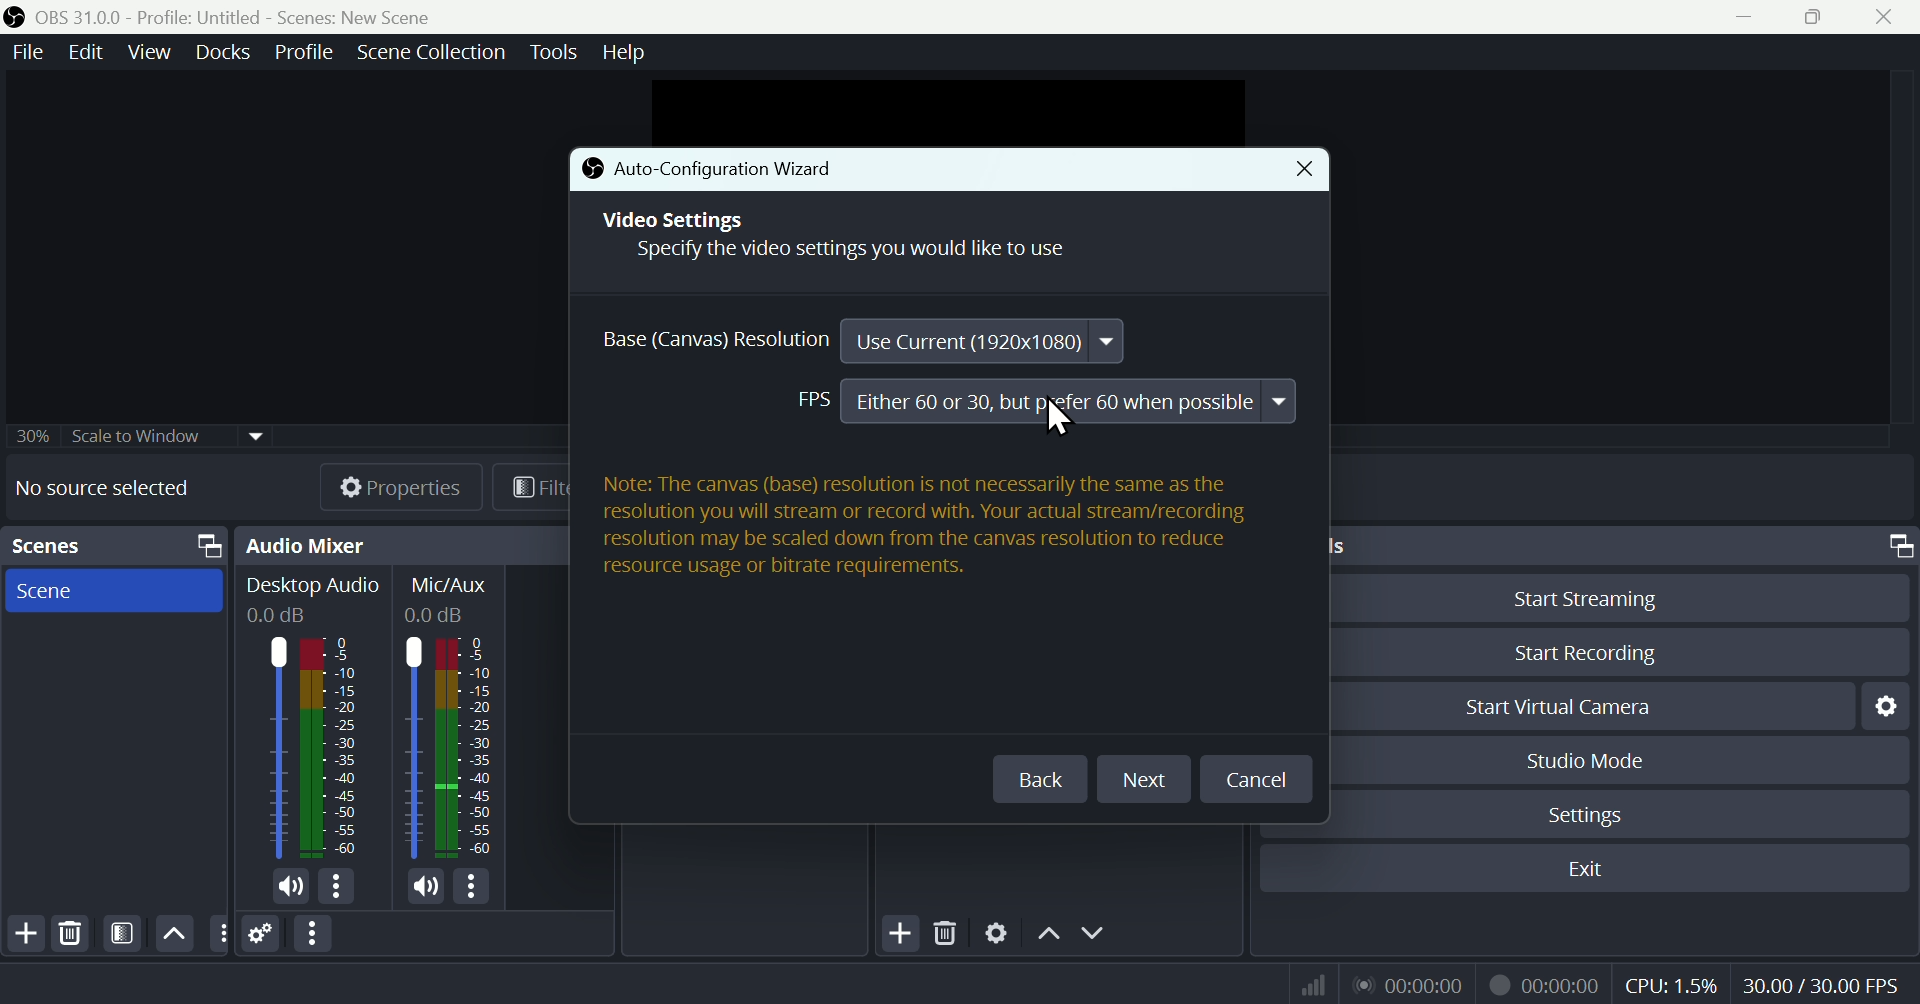 The width and height of the screenshot is (1920, 1004). Describe the element at coordinates (30, 52) in the screenshot. I see `File` at that location.